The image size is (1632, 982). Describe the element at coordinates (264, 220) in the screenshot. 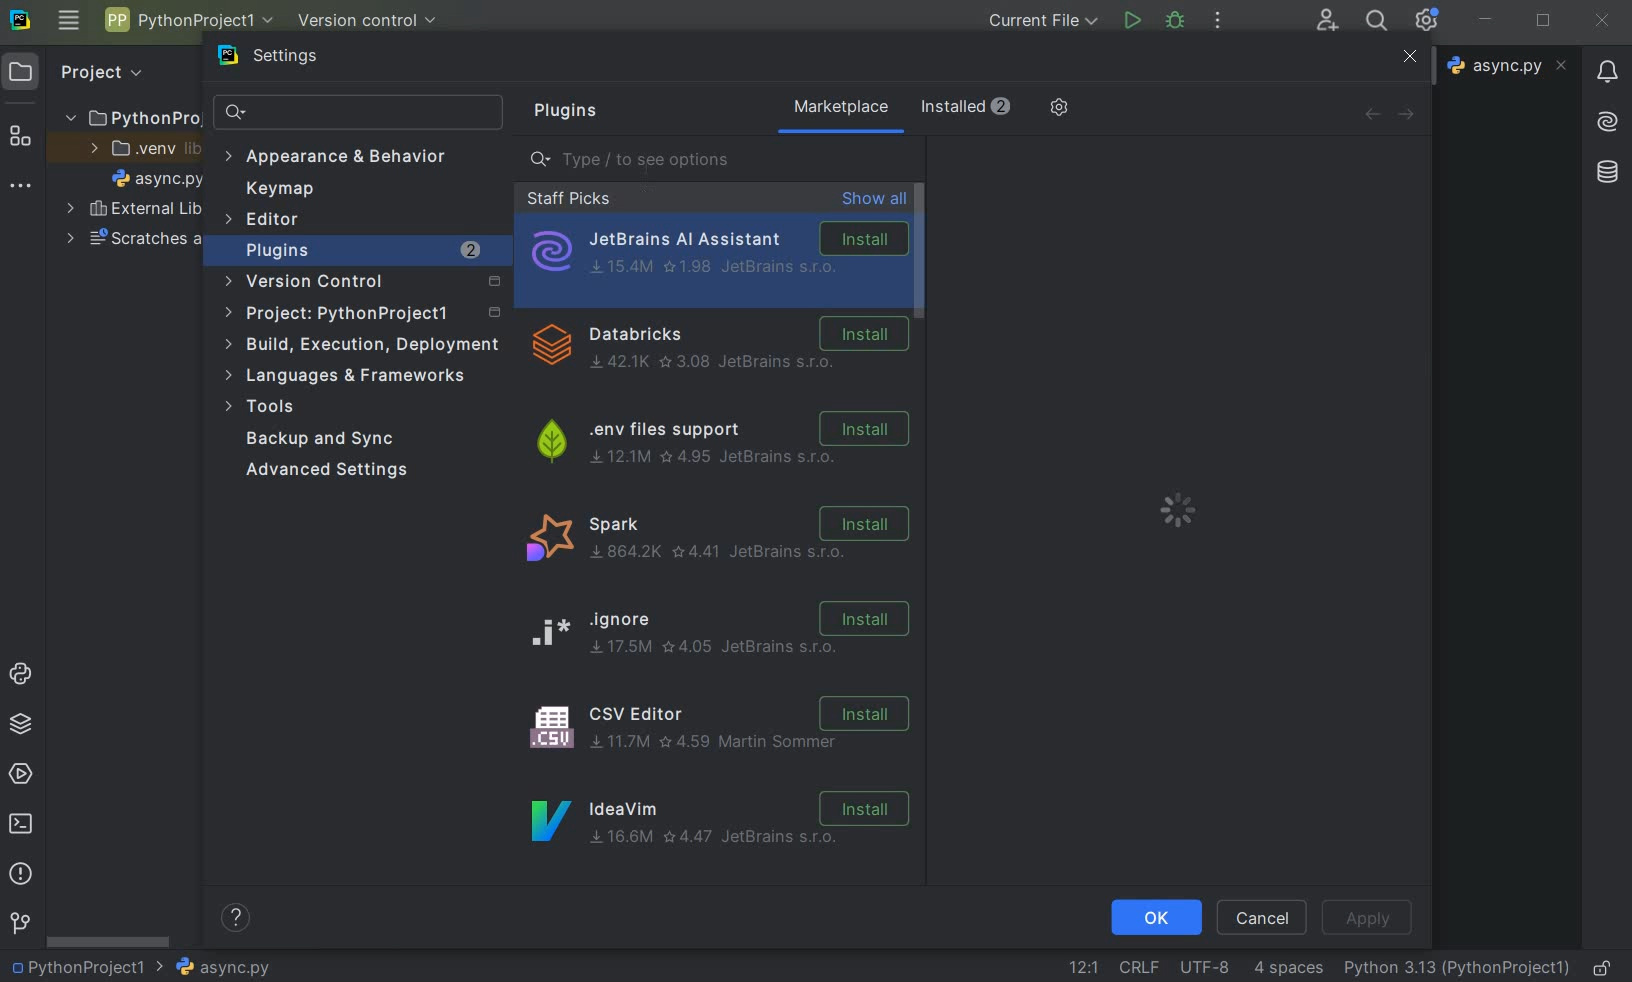

I see `Editor` at that location.